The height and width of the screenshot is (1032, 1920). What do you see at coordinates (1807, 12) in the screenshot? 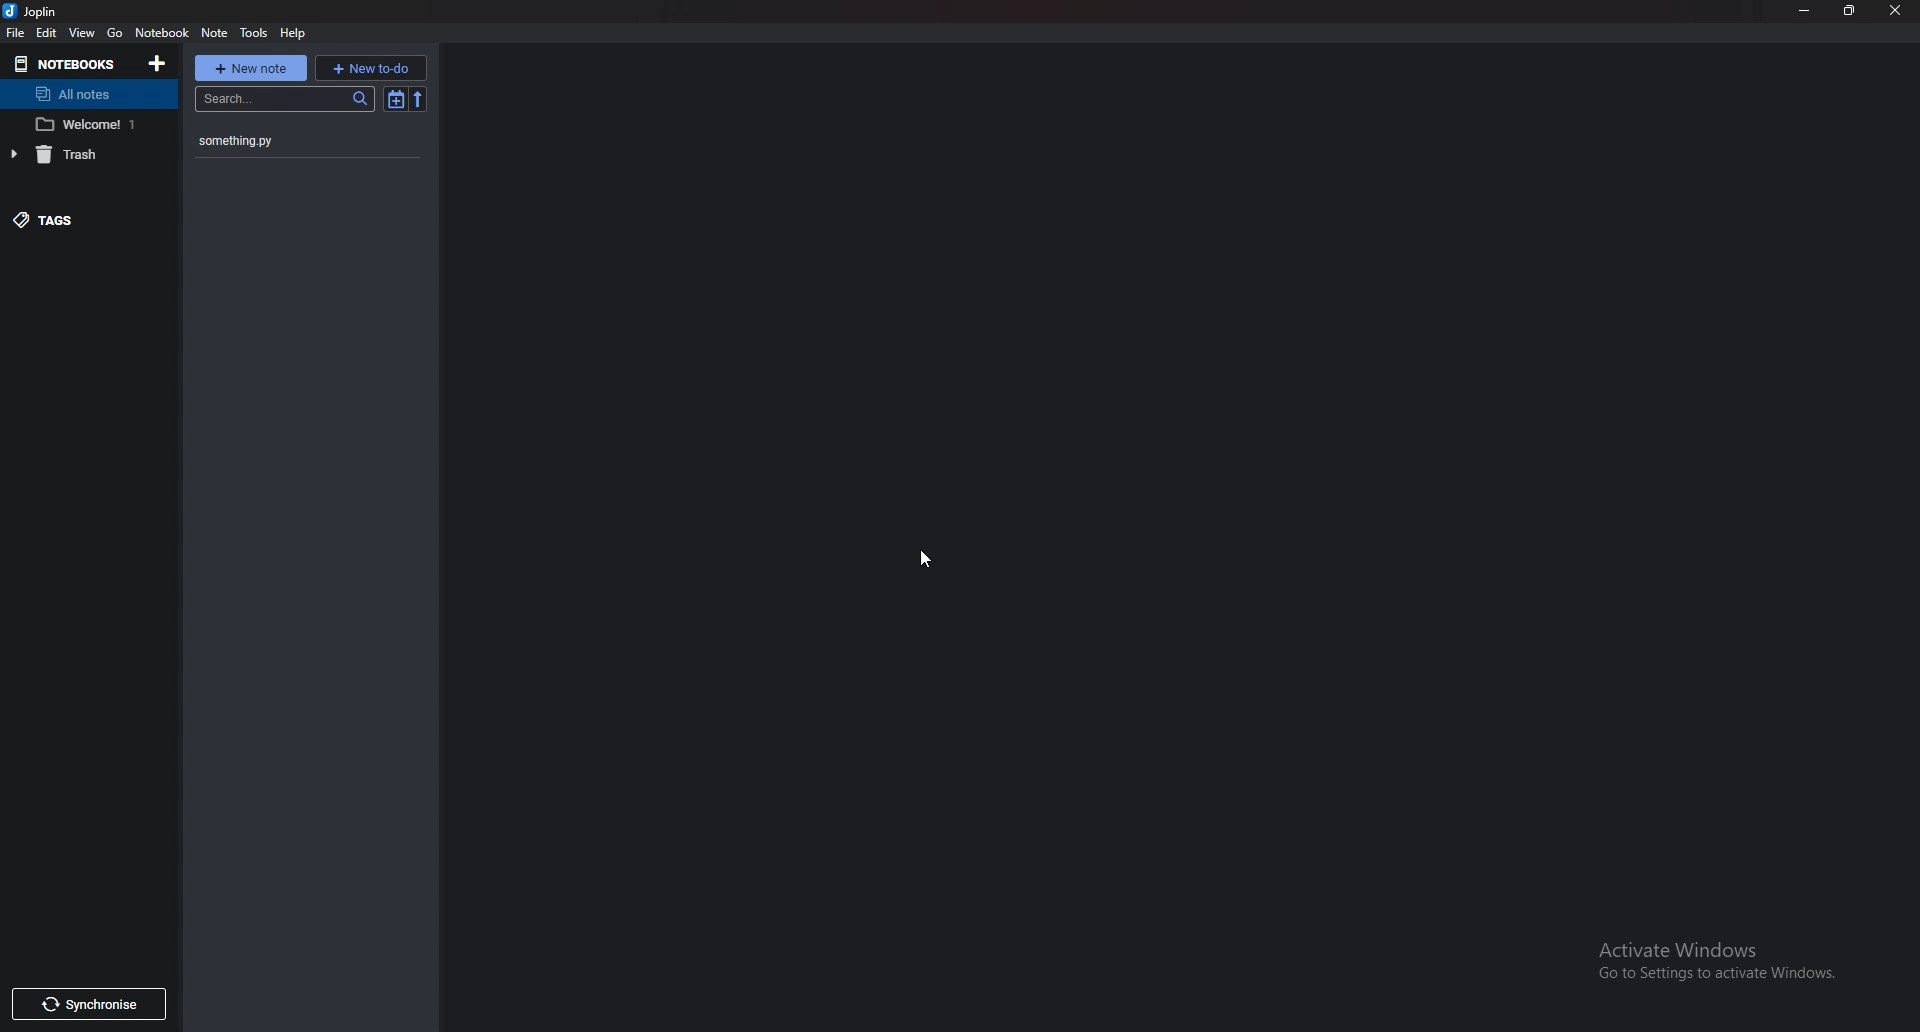
I see `Minimize` at bounding box center [1807, 12].